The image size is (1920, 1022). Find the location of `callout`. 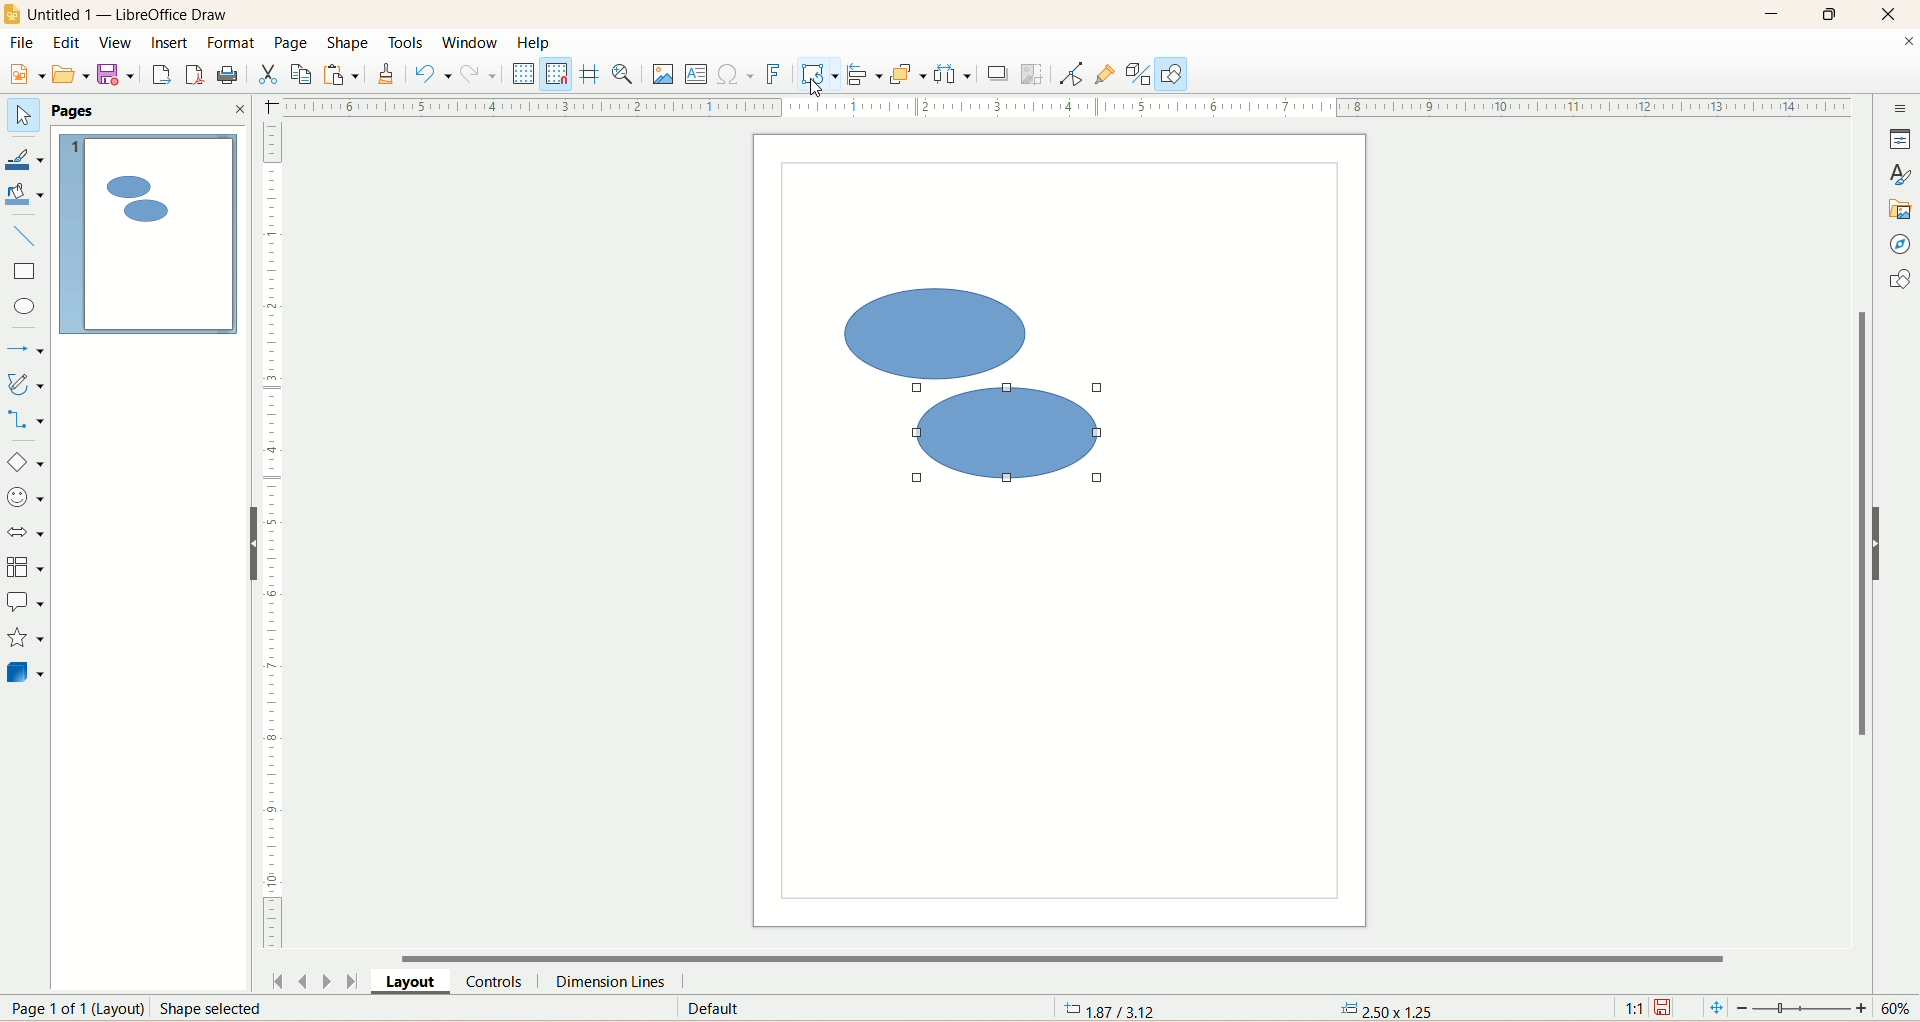

callout is located at coordinates (24, 603).